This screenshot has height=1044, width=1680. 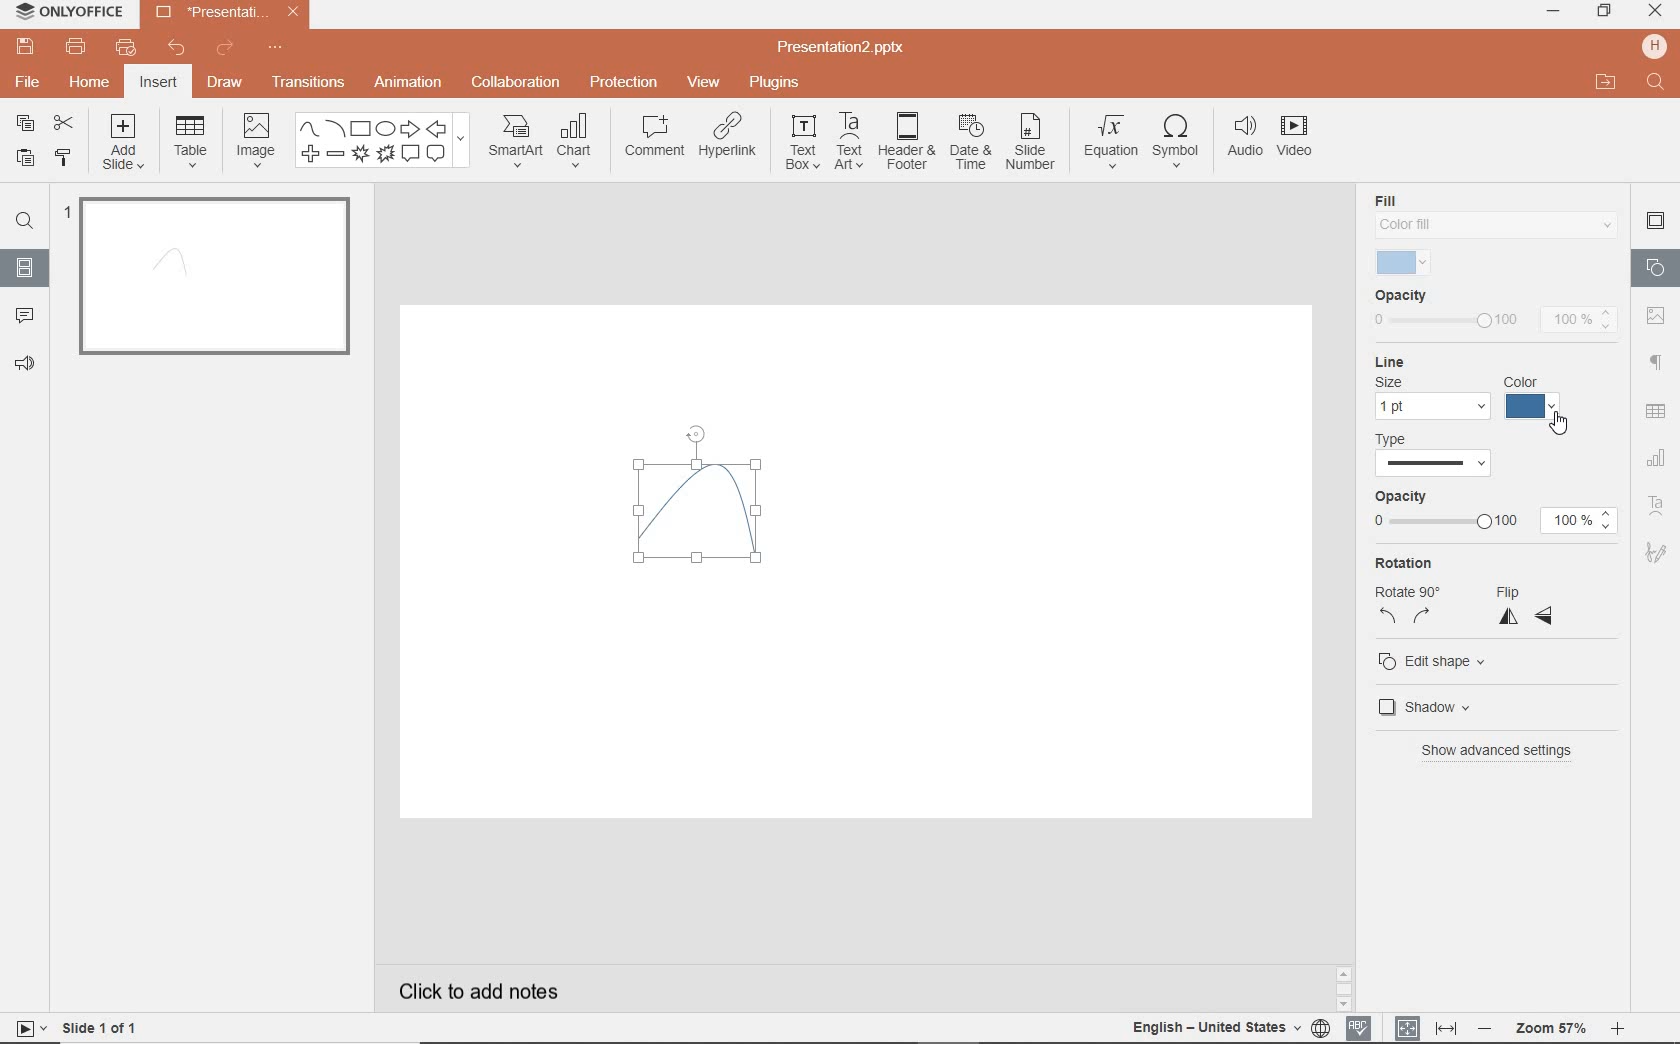 What do you see at coordinates (849, 143) in the screenshot?
I see `TEXTART` at bounding box center [849, 143].